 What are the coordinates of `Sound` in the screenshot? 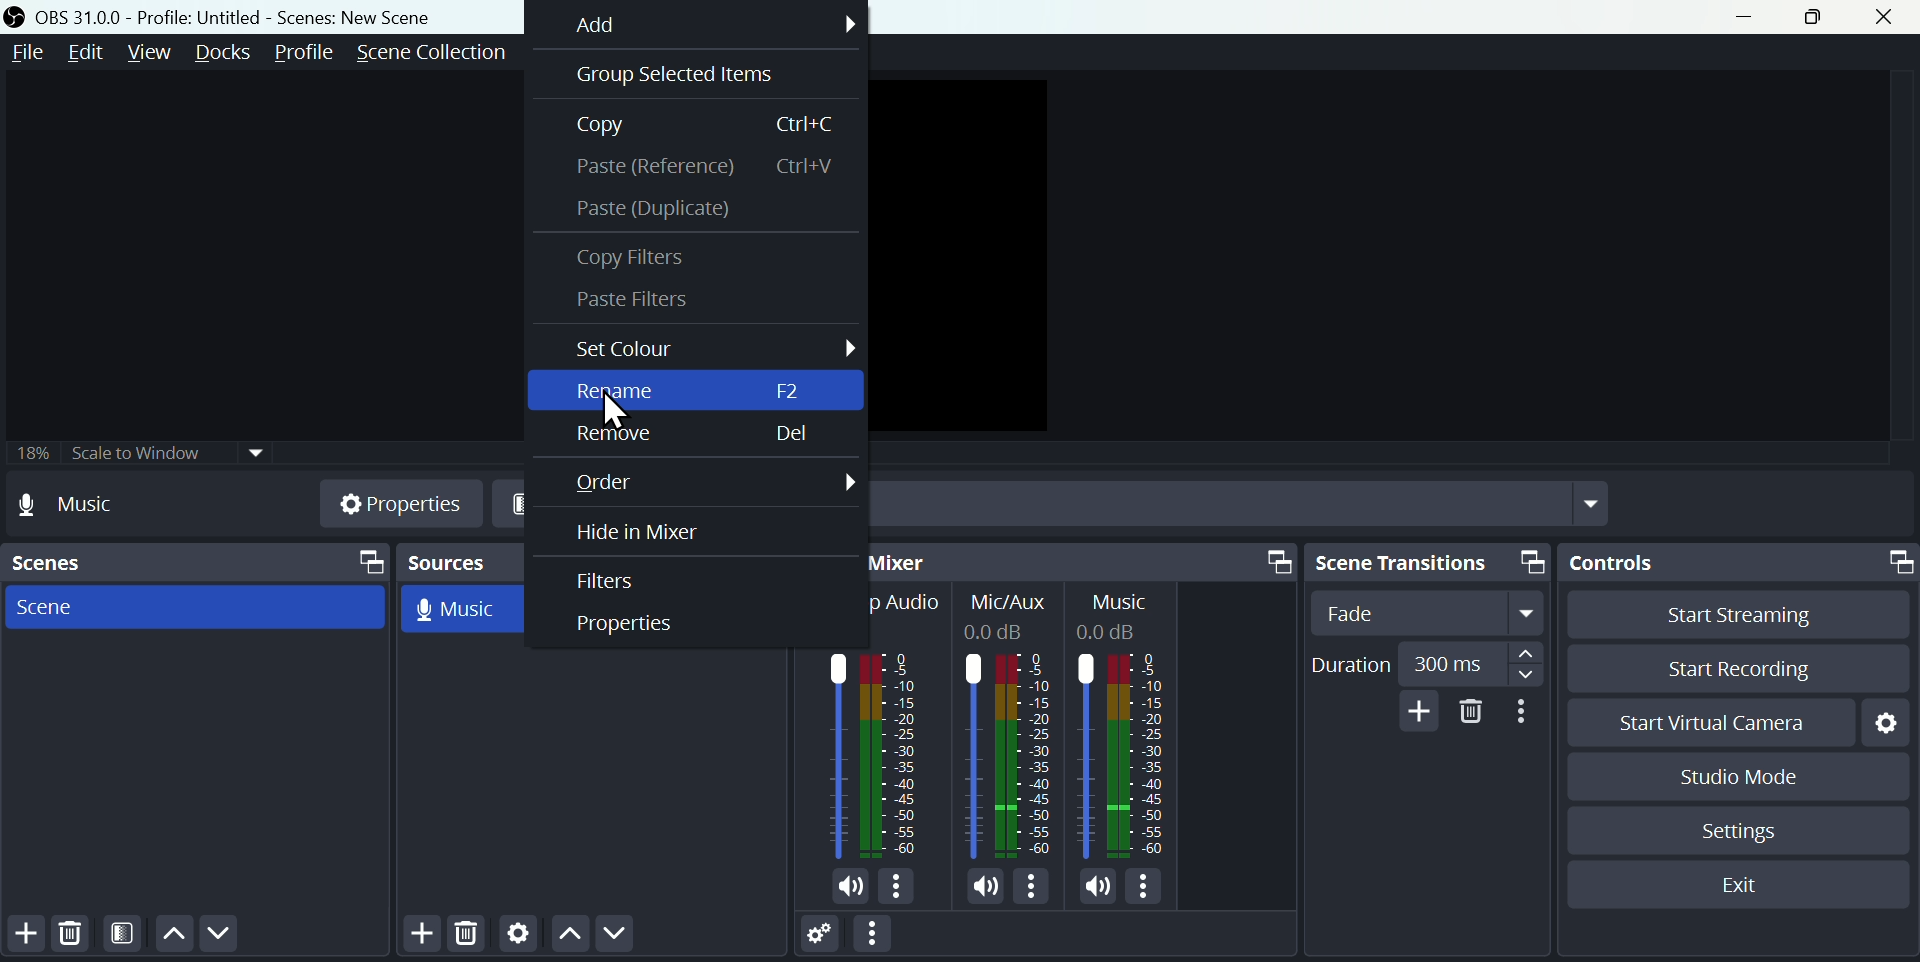 It's located at (845, 888).